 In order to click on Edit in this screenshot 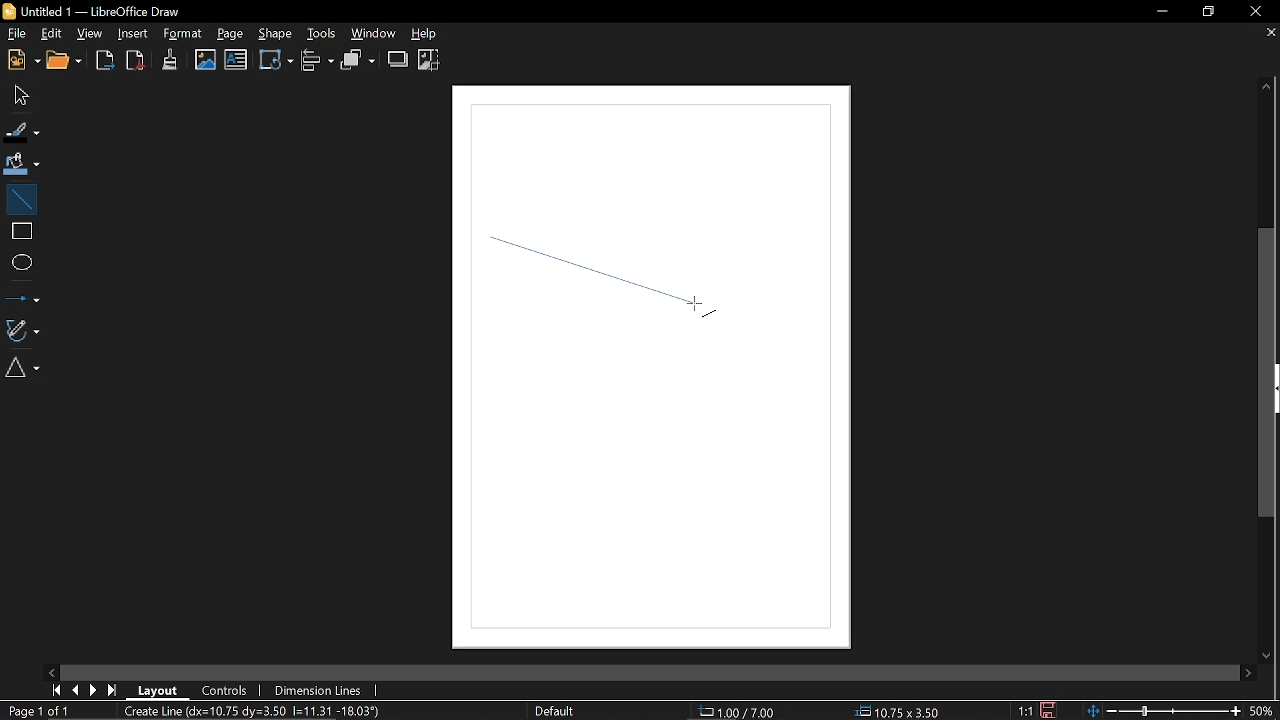, I will do `click(52, 32)`.